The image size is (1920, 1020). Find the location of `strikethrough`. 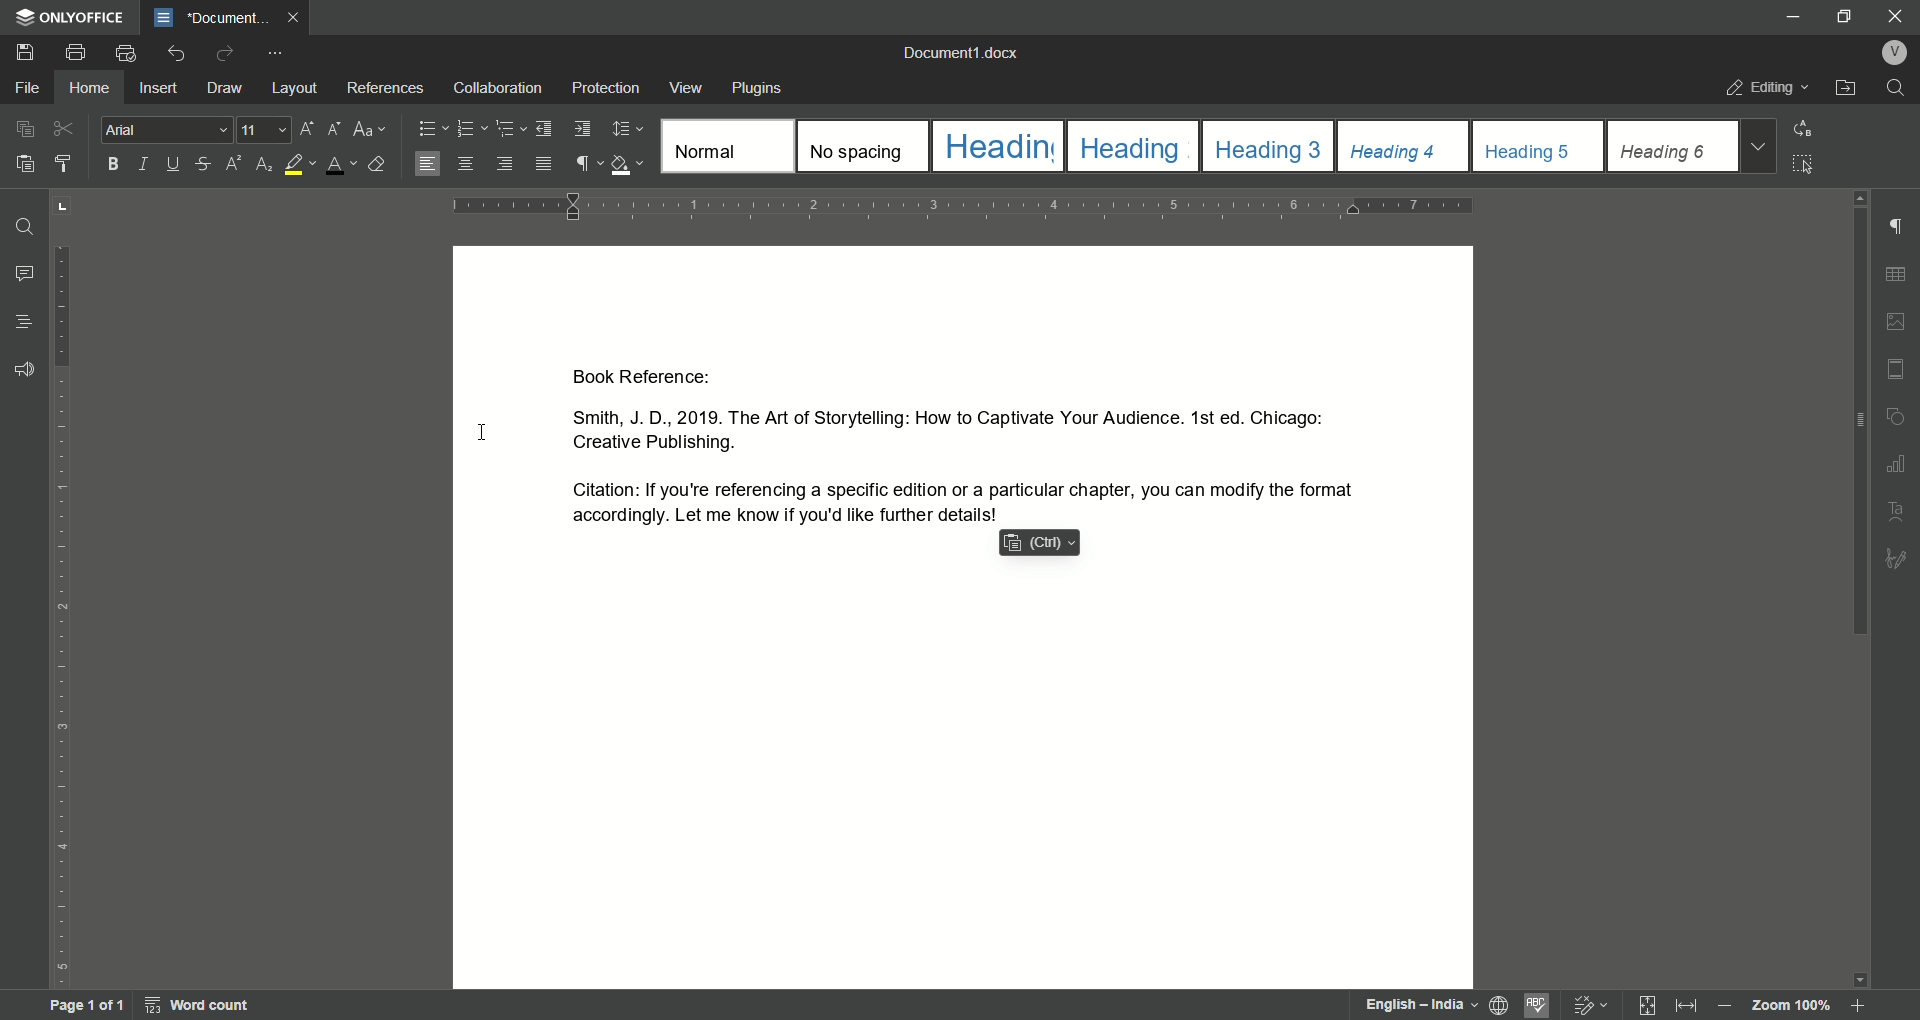

strikethrough is located at coordinates (203, 165).